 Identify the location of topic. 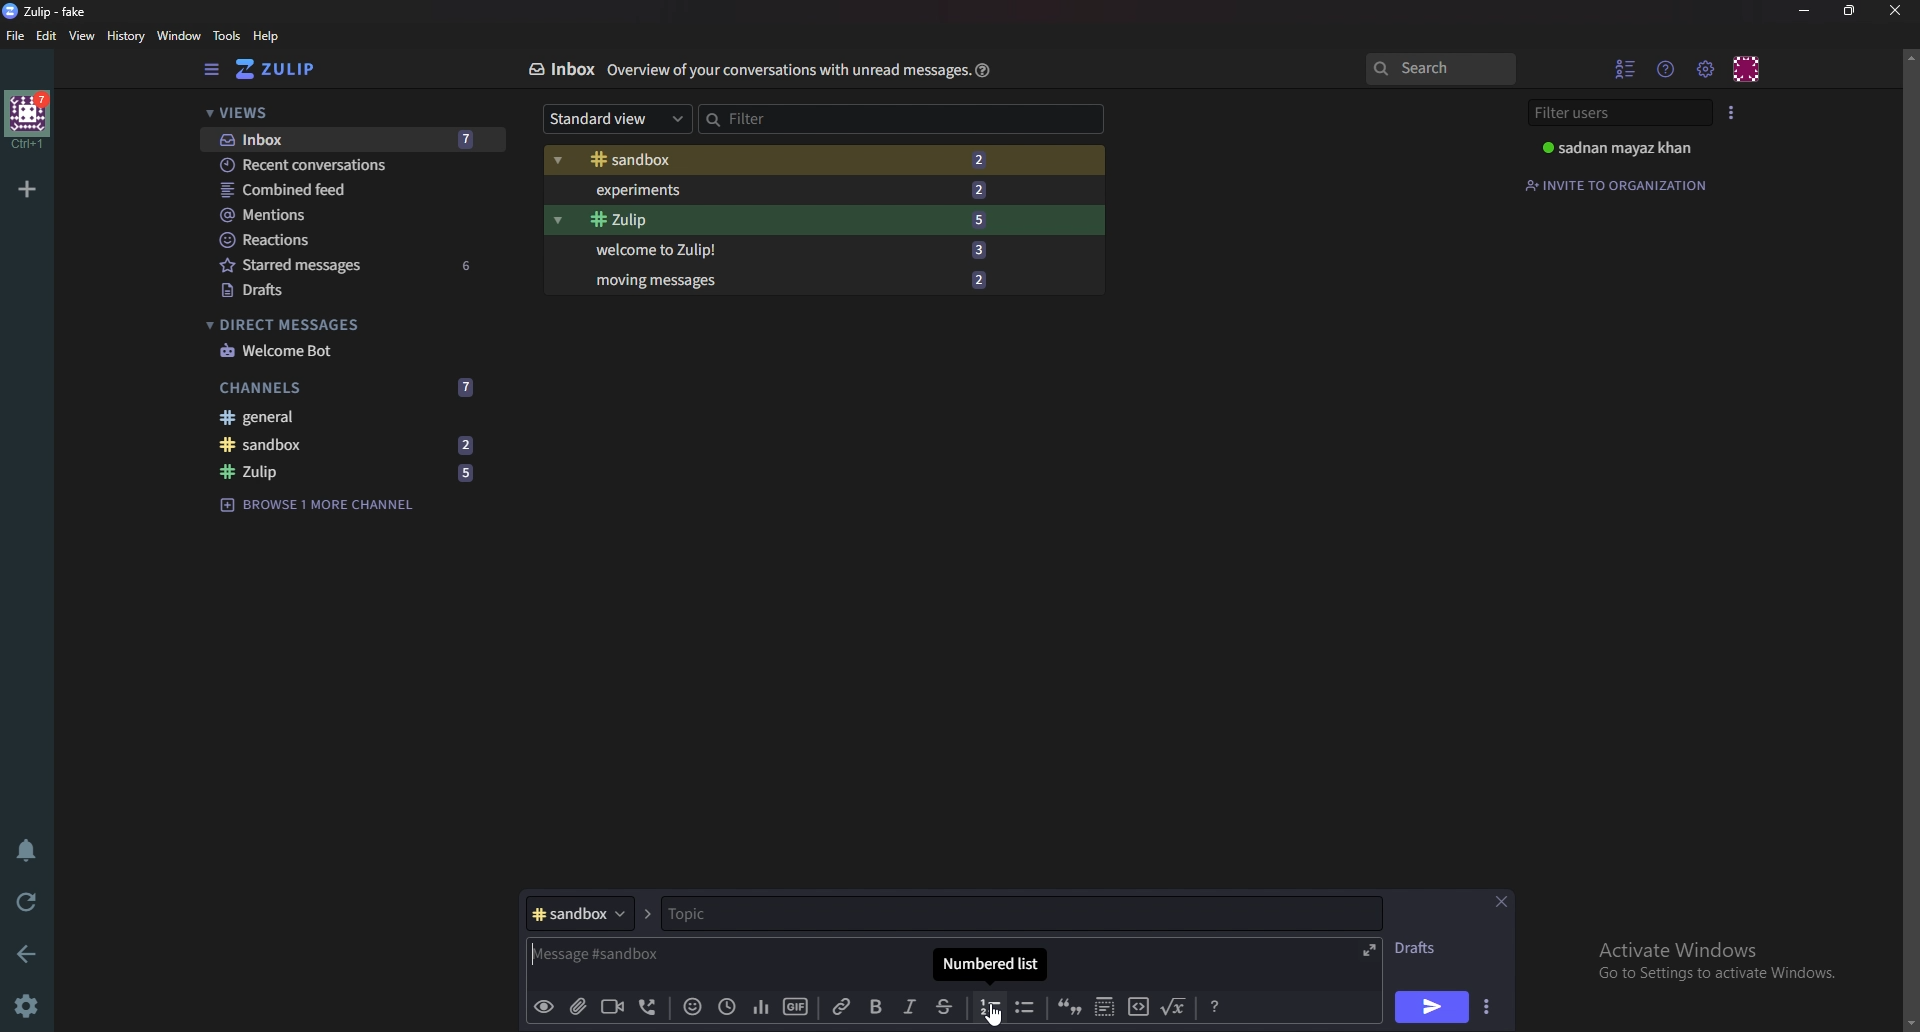
(758, 914).